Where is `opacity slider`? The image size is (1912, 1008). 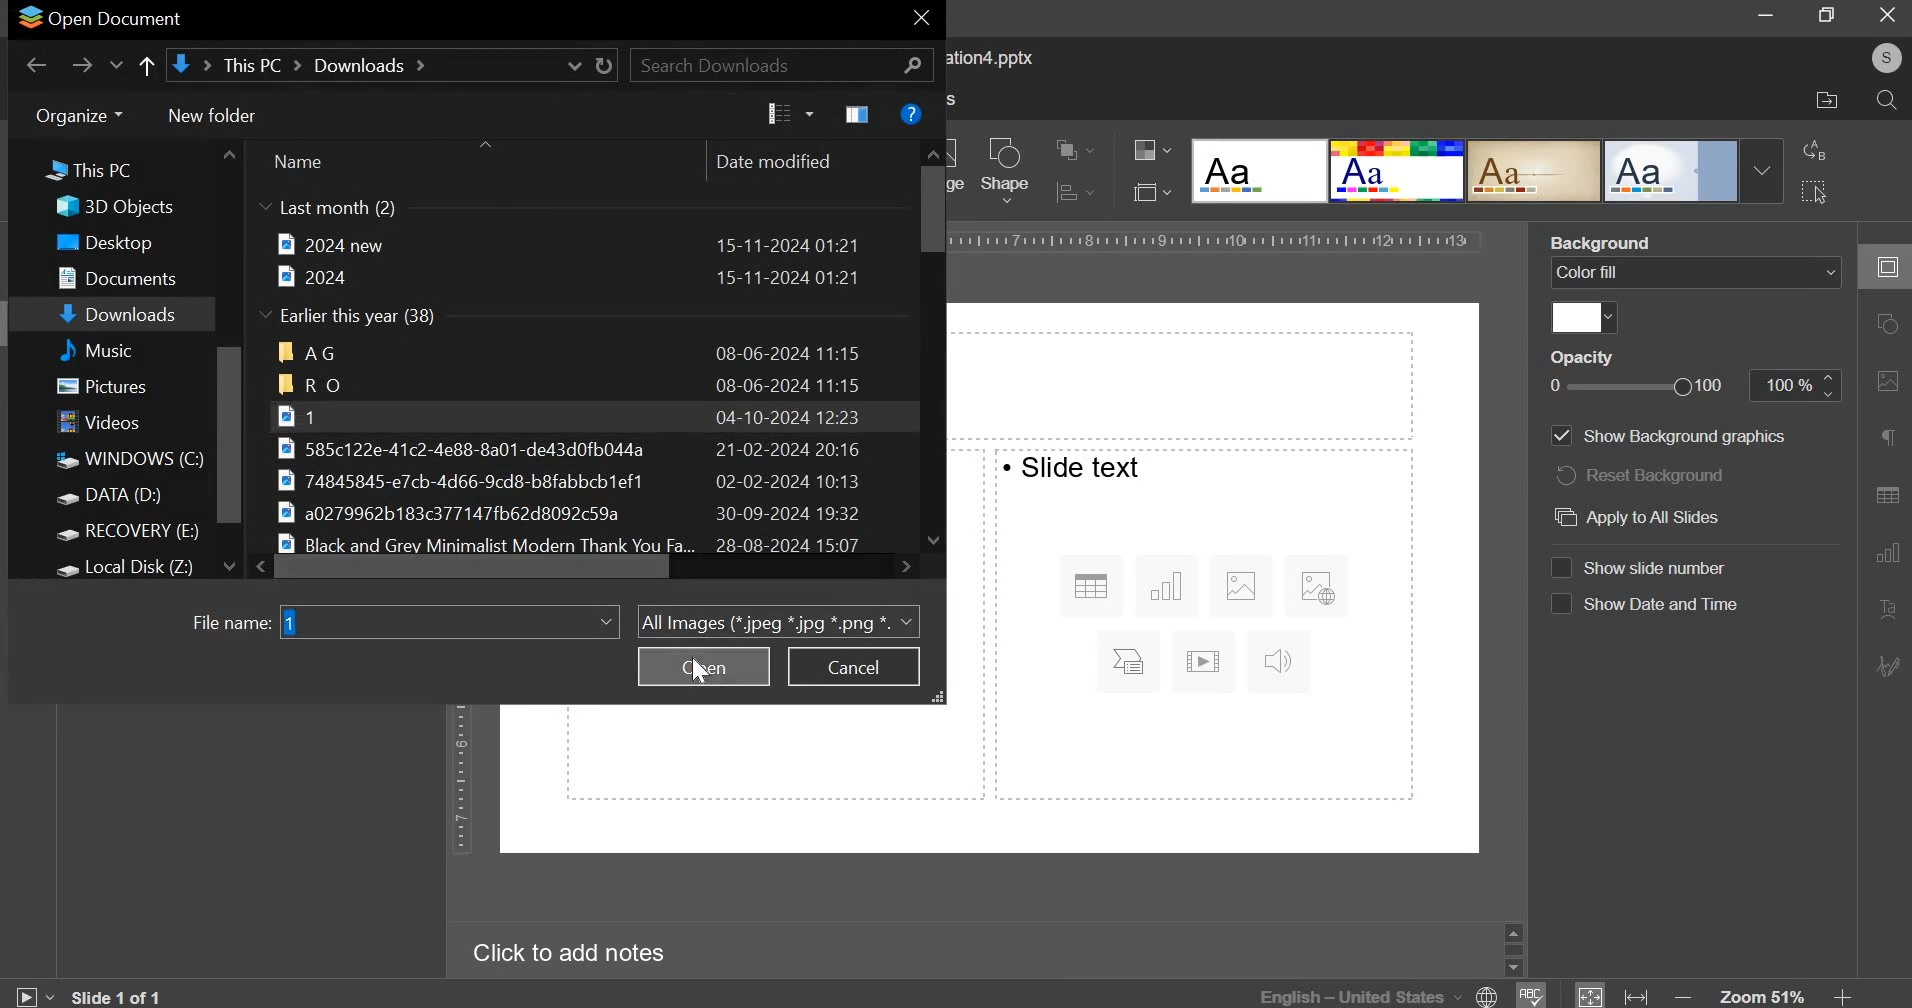 opacity slider is located at coordinates (1640, 387).